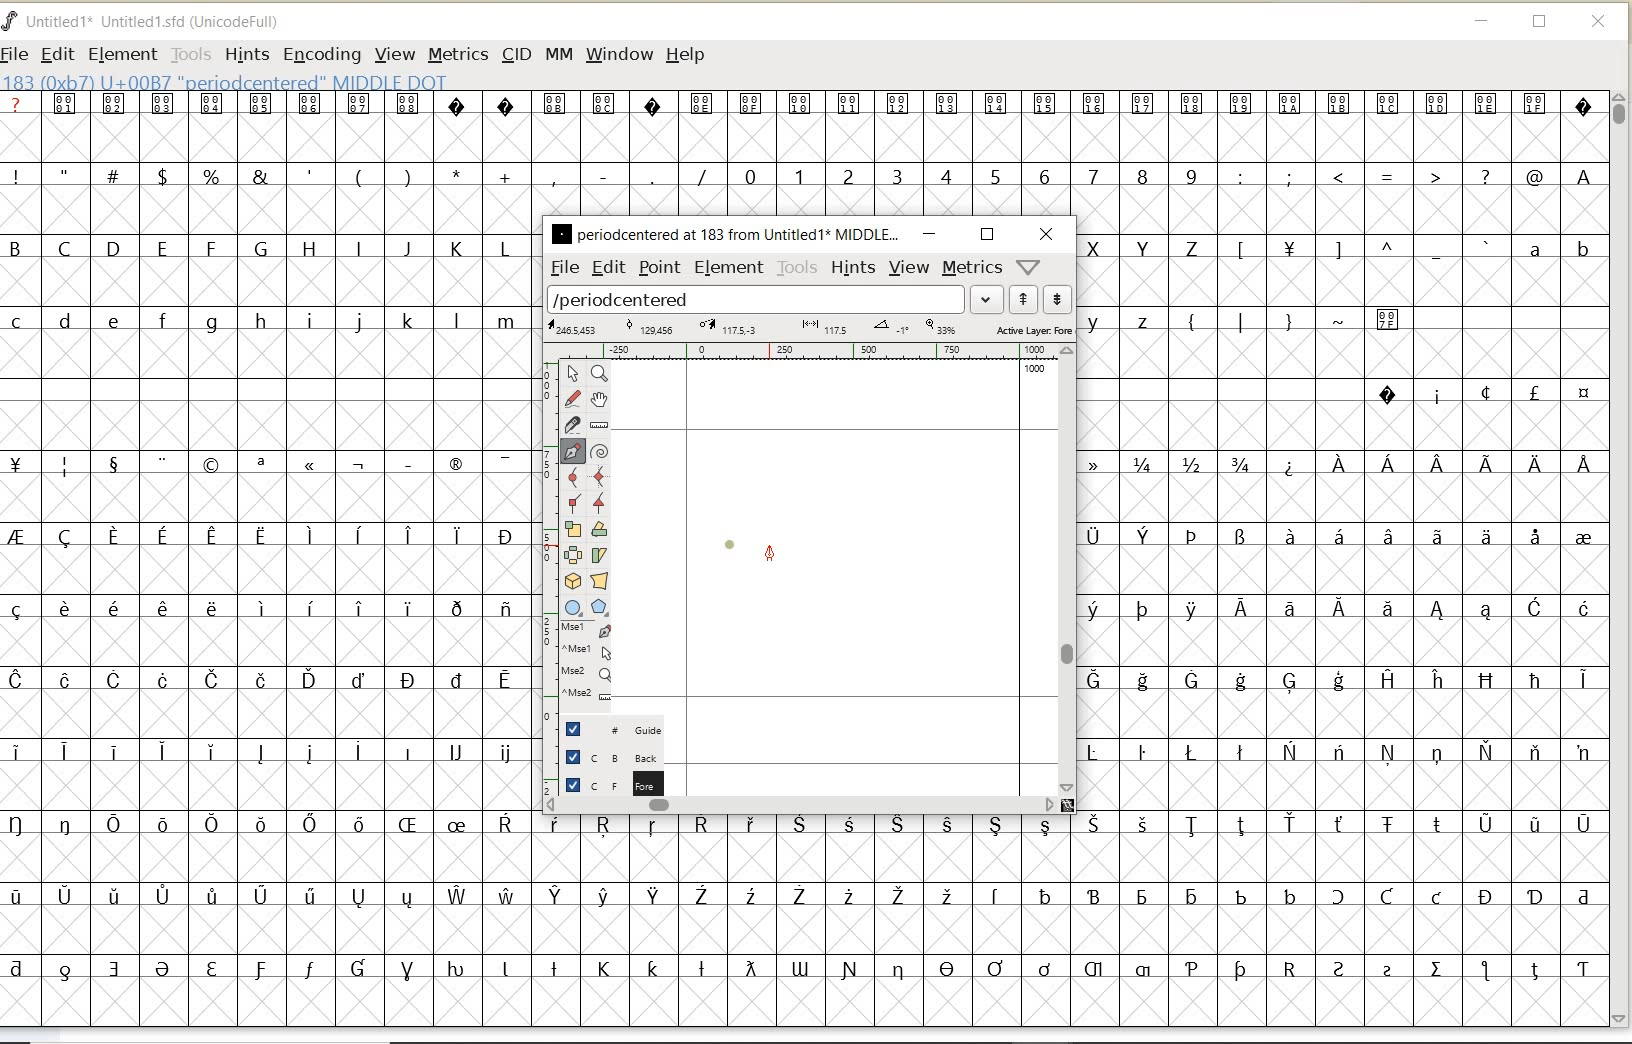  What do you see at coordinates (598, 399) in the screenshot?
I see `scroll by hand` at bounding box center [598, 399].